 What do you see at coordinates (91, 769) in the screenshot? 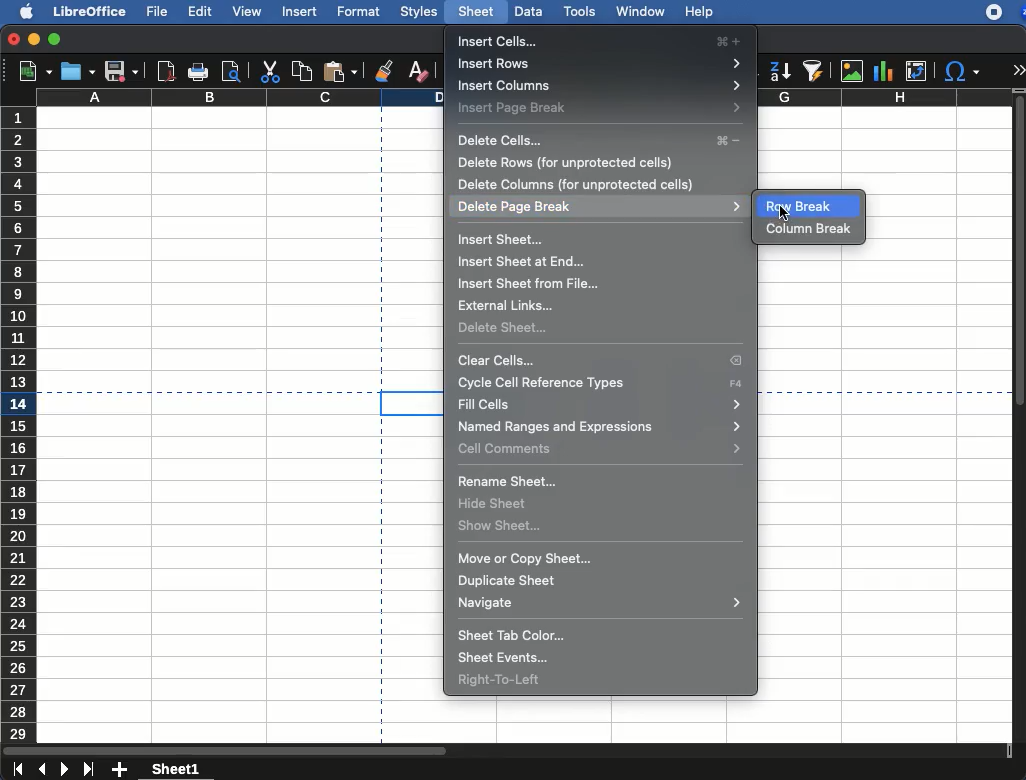
I see `last sheet` at bounding box center [91, 769].